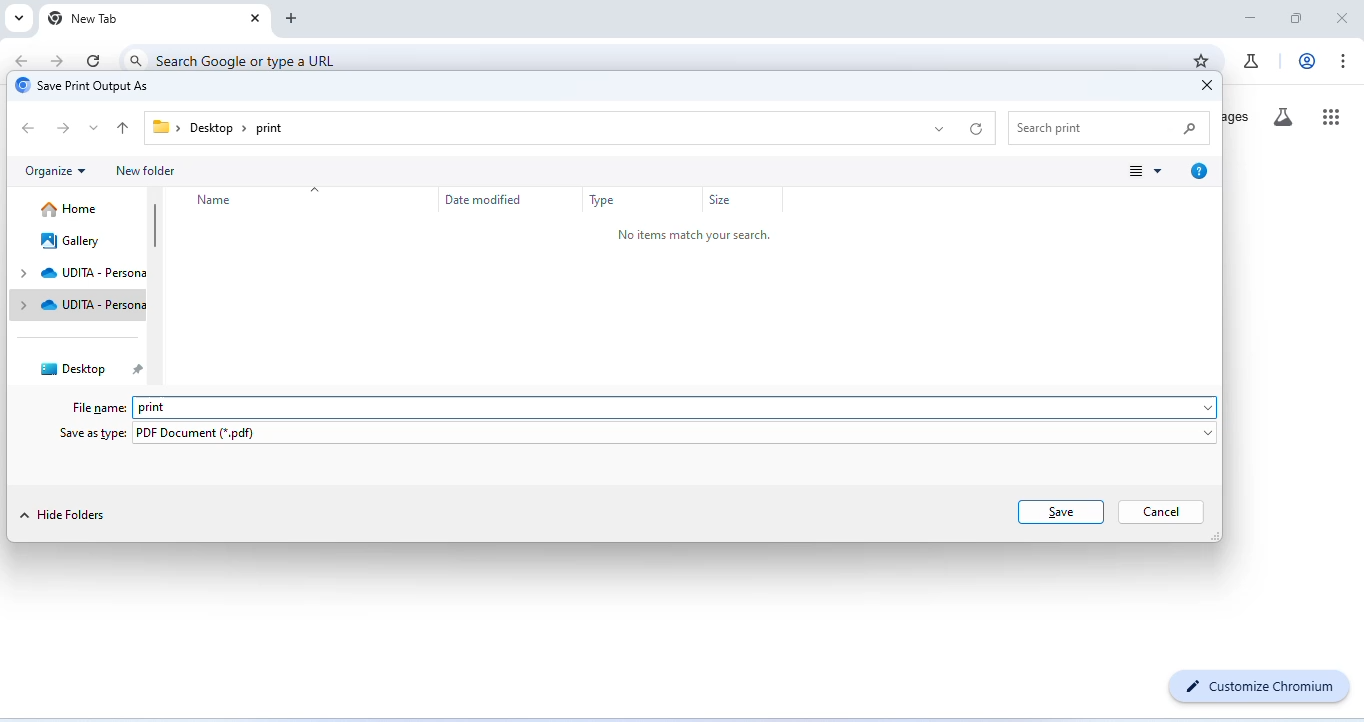 The height and width of the screenshot is (722, 1364). Describe the element at coordinates (101, 408) in the screenshot. I see `file name` at that location.